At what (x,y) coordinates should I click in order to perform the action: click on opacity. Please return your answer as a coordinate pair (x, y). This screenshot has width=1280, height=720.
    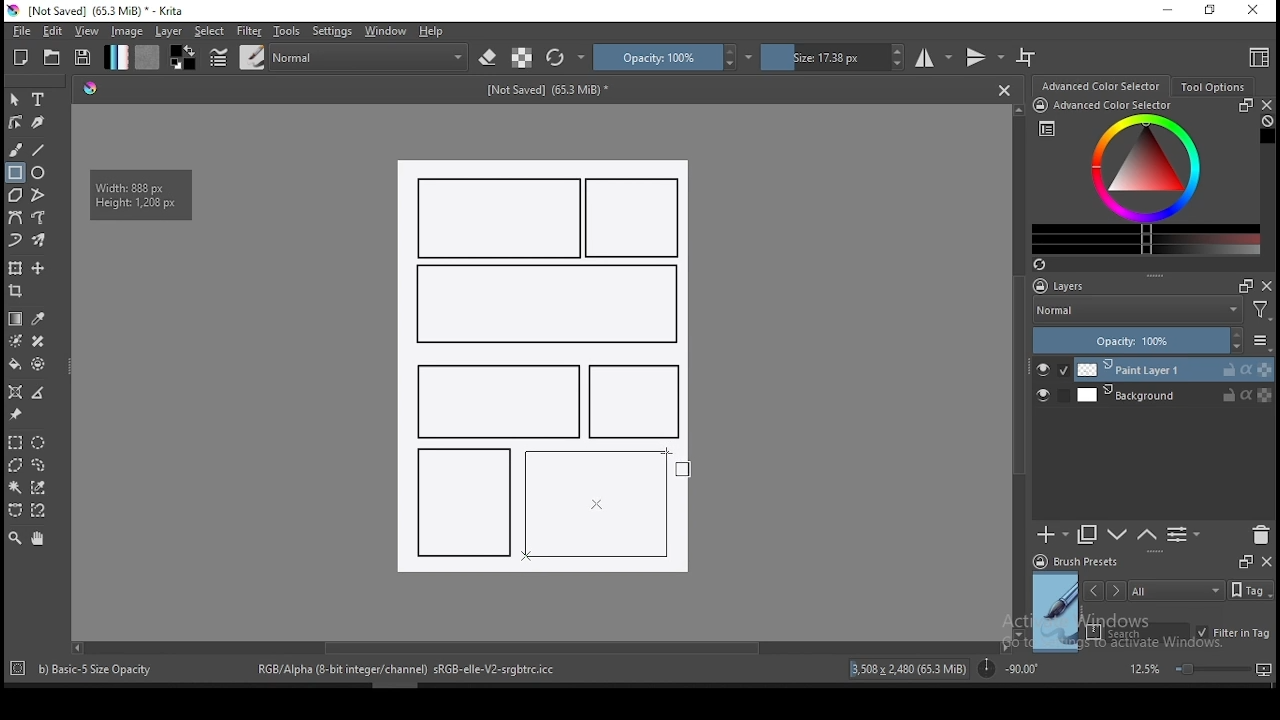
    Looking at the image, I should click on (1150, 342).